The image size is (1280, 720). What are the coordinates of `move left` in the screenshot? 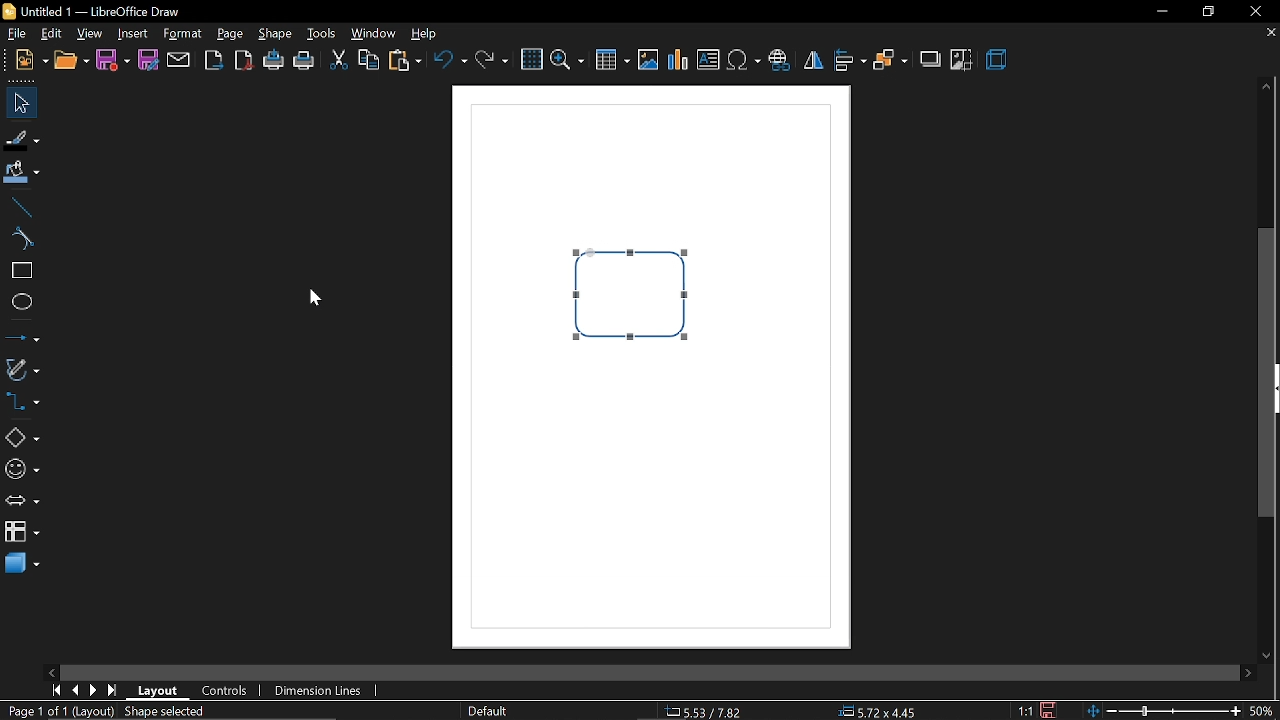 It's located at (54, 670).